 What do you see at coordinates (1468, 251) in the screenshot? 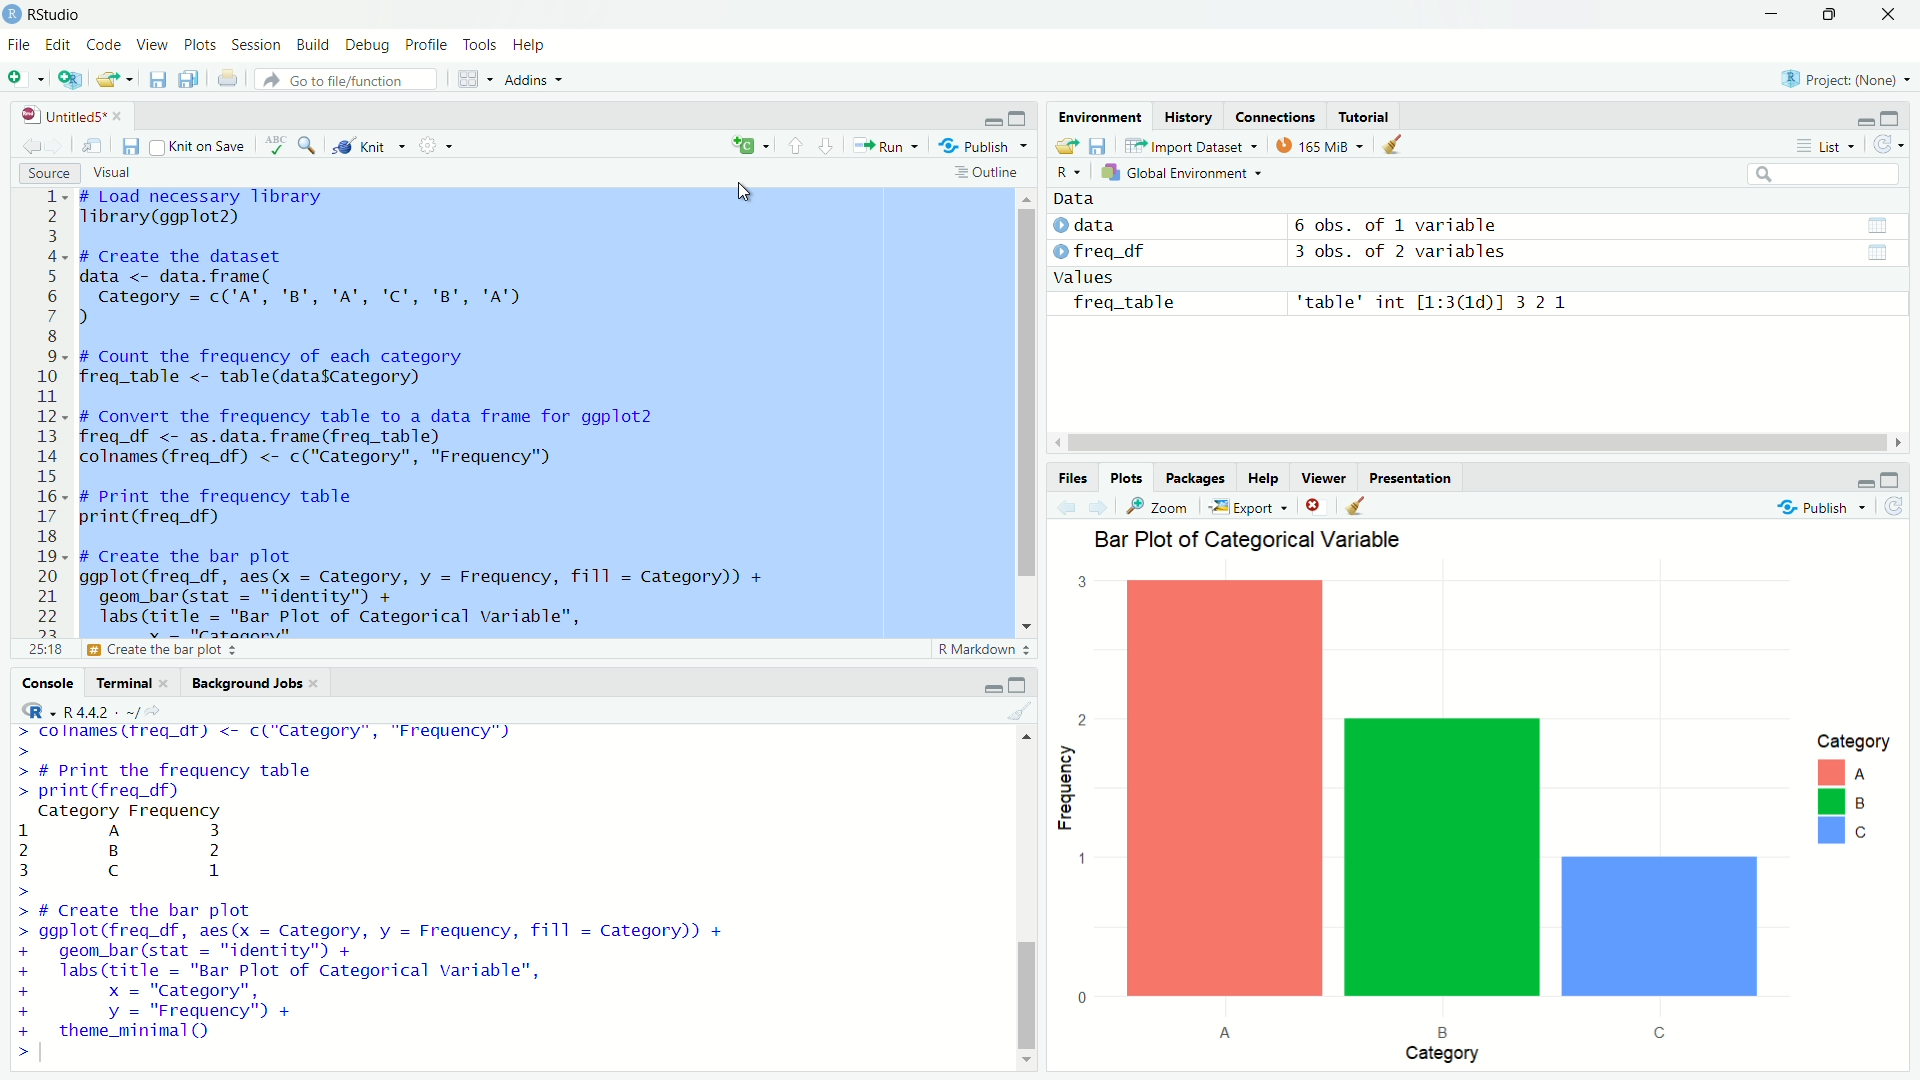
I see `Data © data 6 obs. of 1 variable© freq_df 3 obs. of 2 variablesvaluesfreq_table "table" int [1:3(1d)] 321` at bounding box center [1468, 251].